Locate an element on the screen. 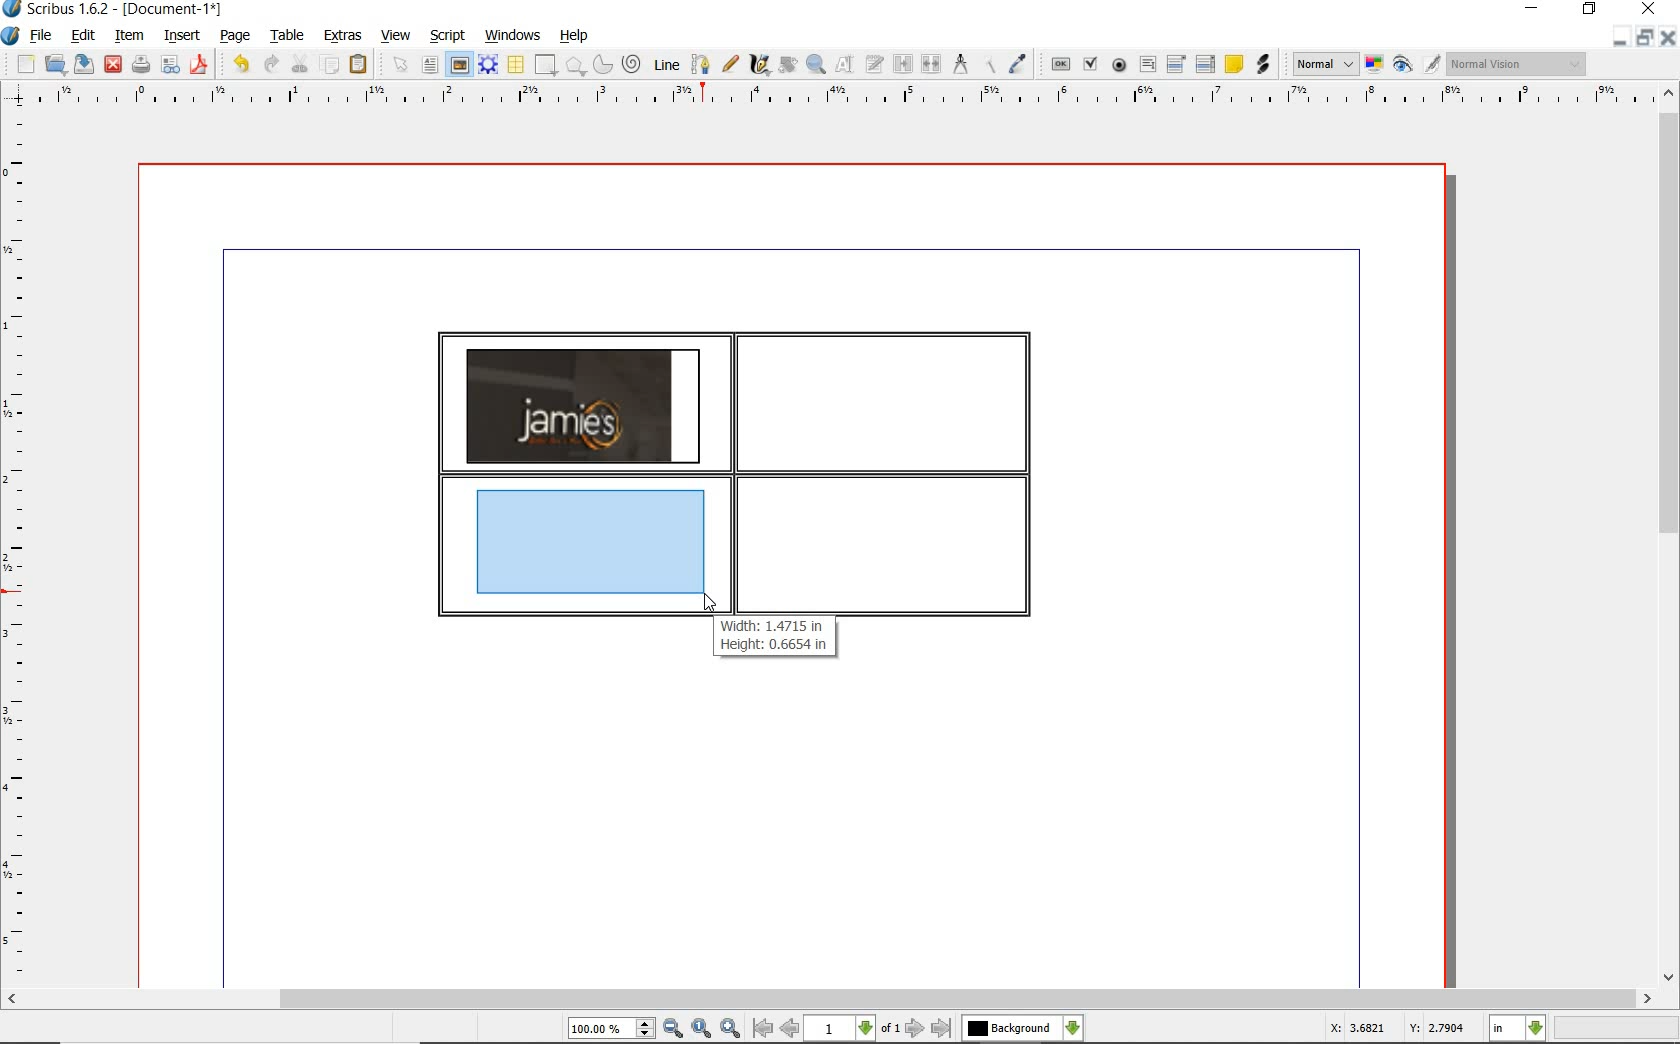 This screenshot has width=1680, height=1044. extras is located at coordinates (343, 36).